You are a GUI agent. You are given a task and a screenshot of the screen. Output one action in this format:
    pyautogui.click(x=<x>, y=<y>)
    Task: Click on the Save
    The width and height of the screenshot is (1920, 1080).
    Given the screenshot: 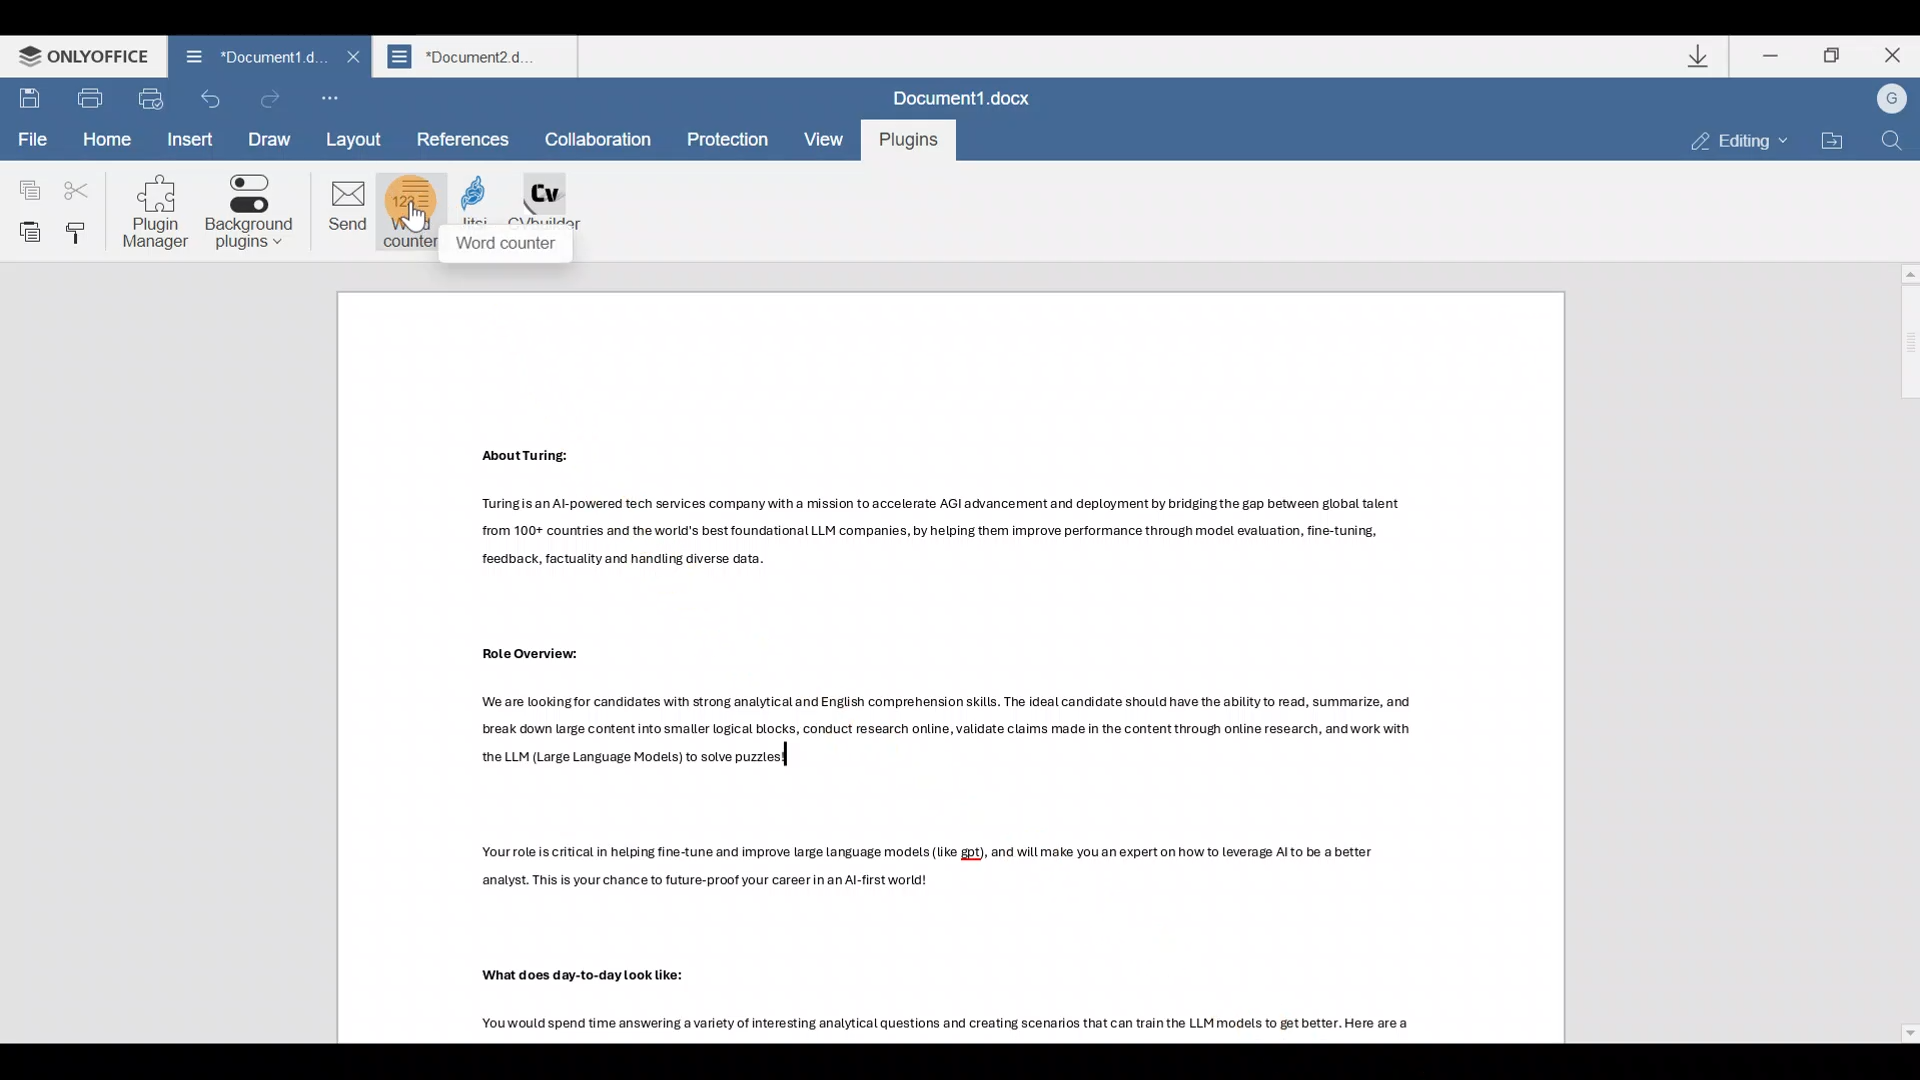 What is the action you would take?
    pyautogui.click(x=29, y=100)
    